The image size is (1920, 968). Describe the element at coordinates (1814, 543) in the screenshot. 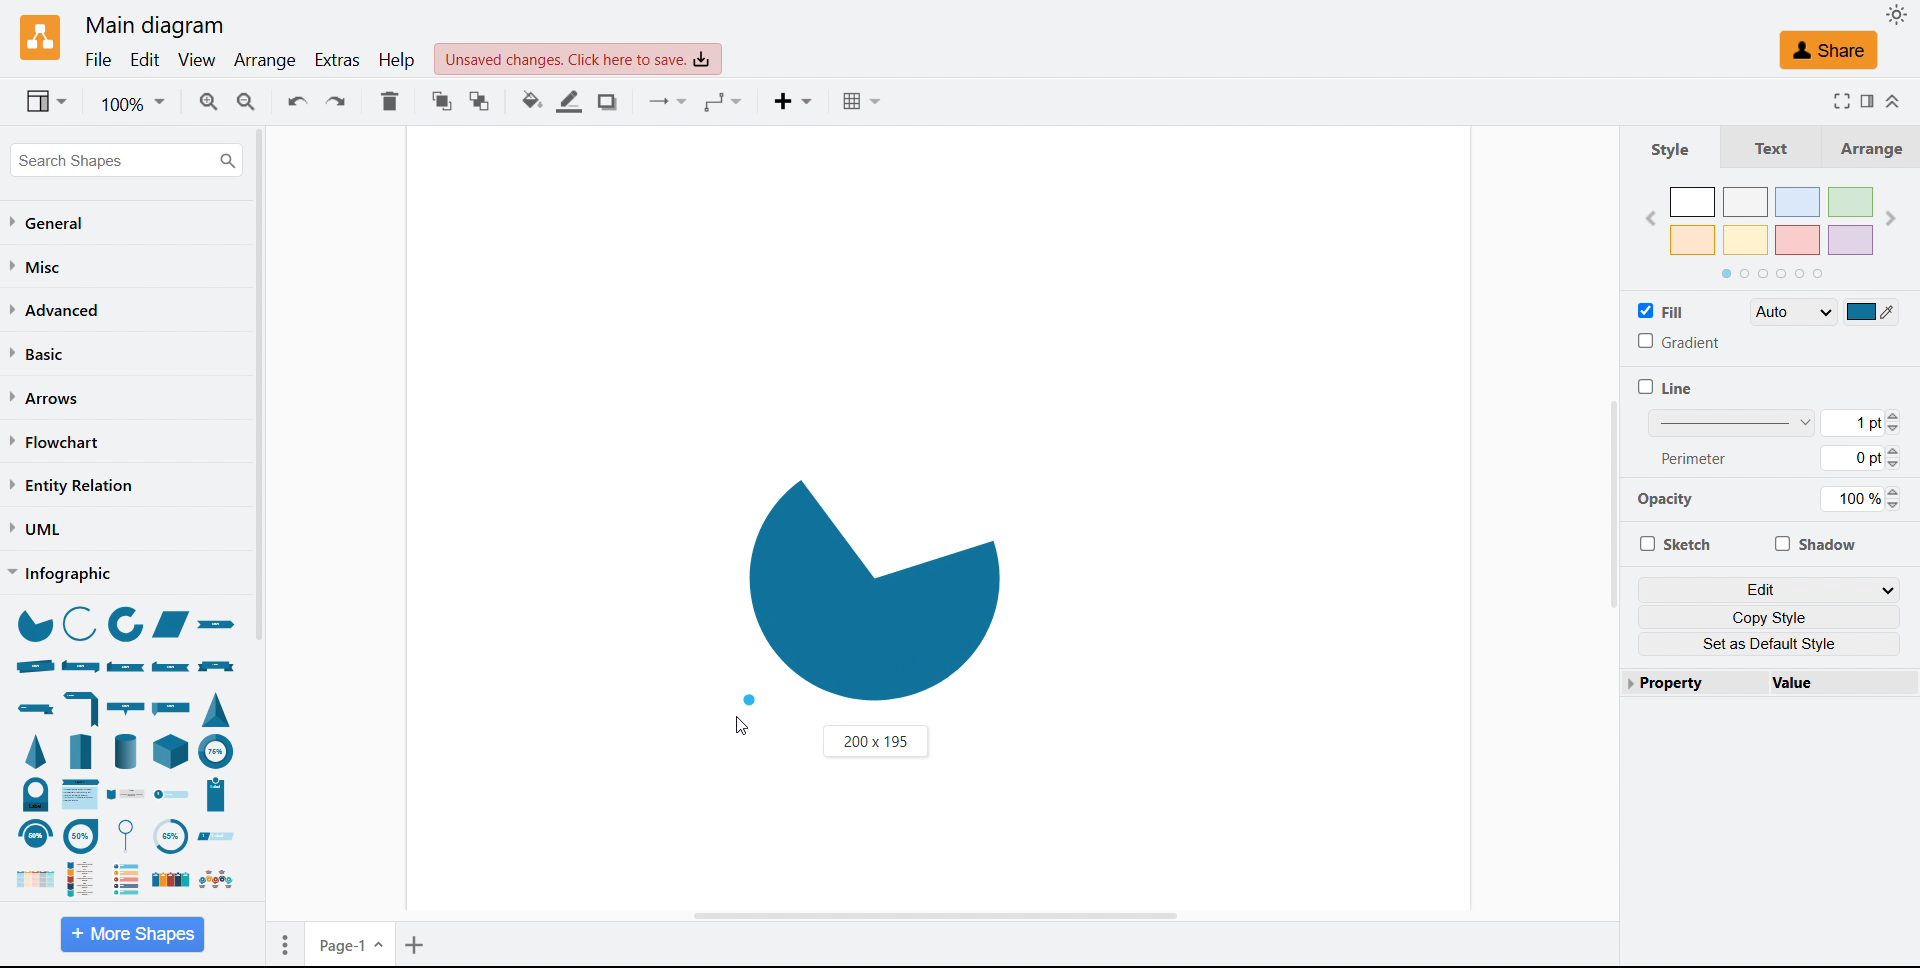

I see `Shadow ` at that location.